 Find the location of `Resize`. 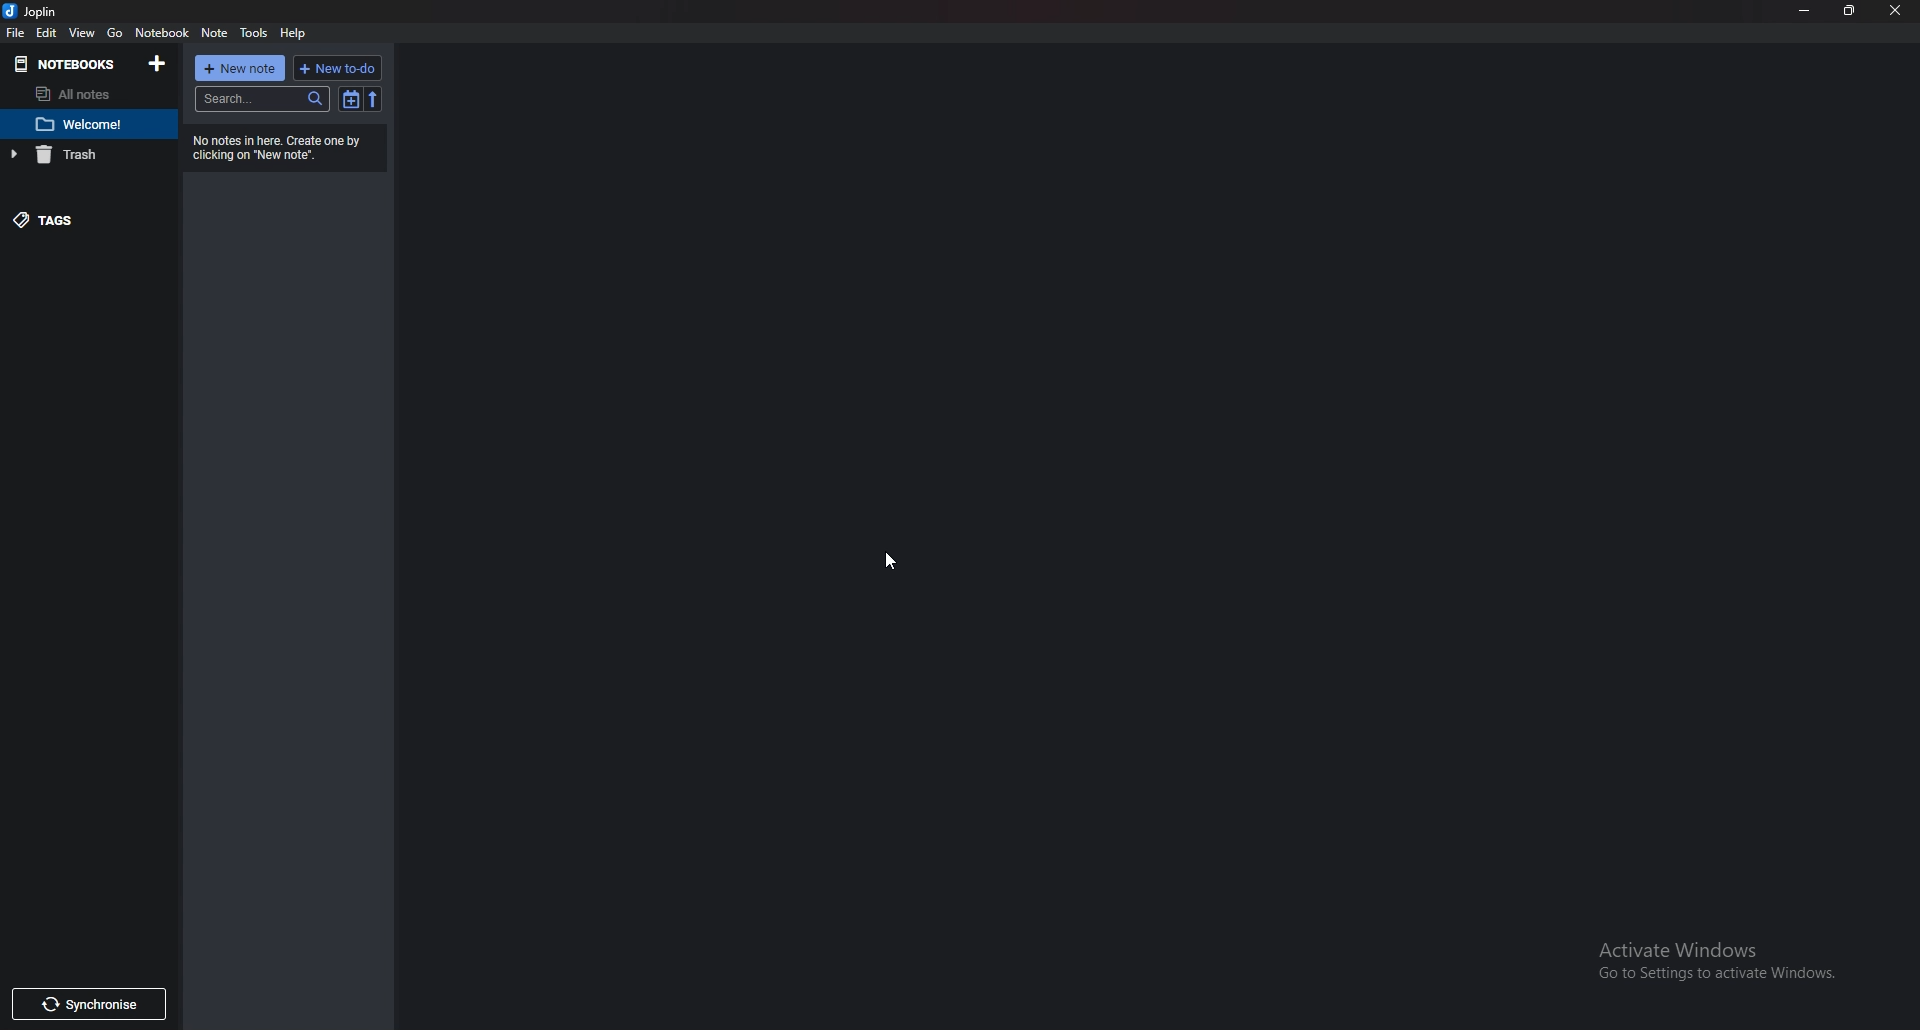

Resize is located at coordinates (1850, 11).